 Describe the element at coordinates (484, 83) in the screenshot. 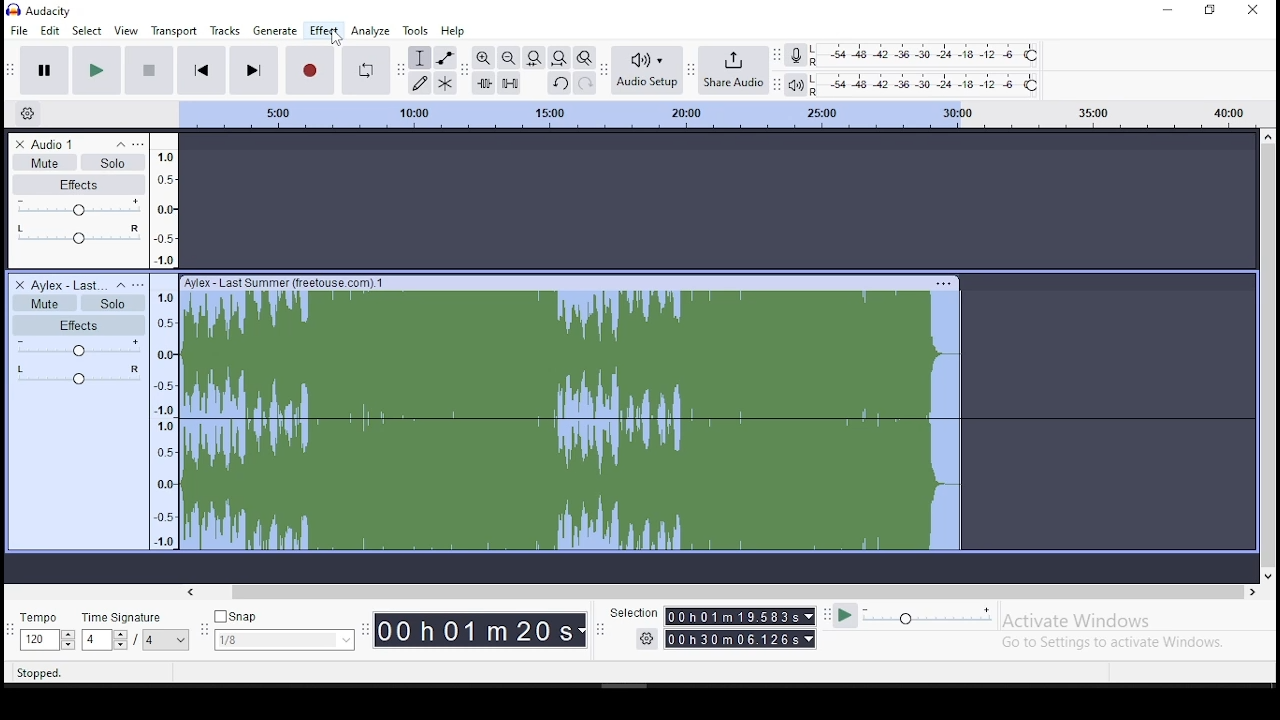

I see `trim audio outside selection` at that location.